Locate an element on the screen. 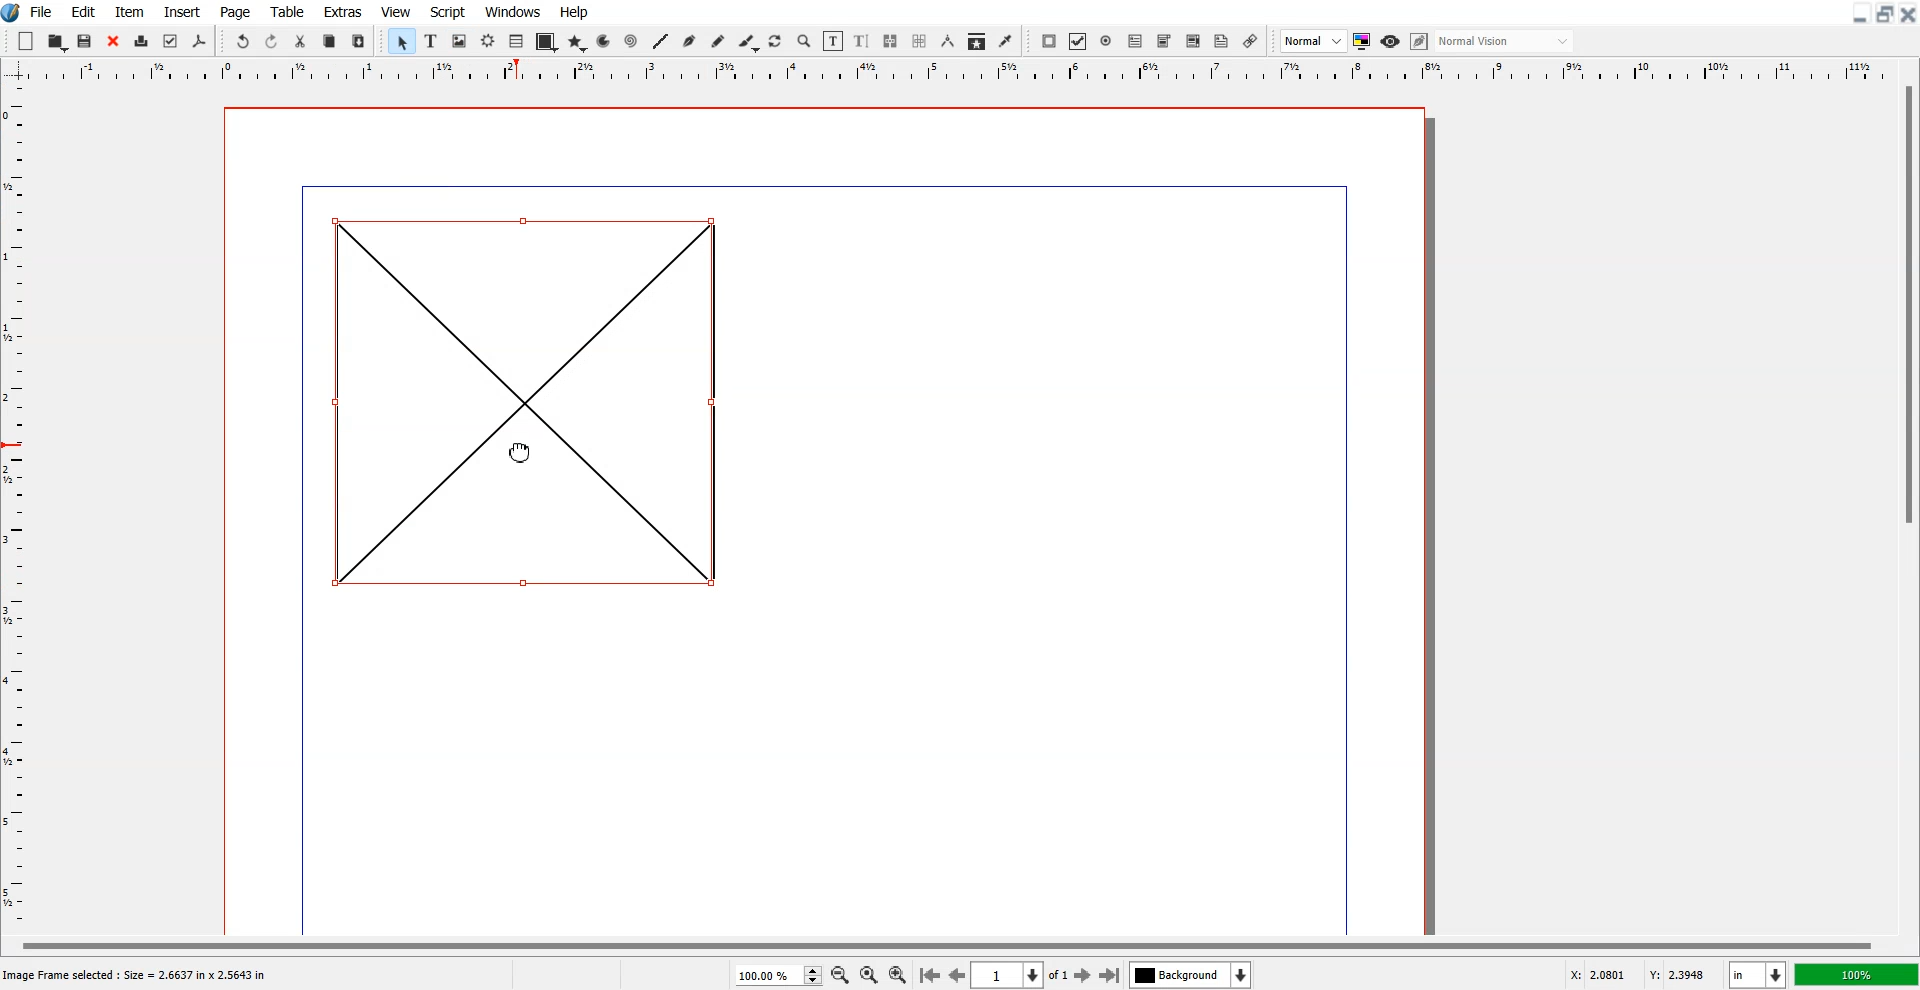 The image size is (1920, 990). Close is located at coordinates (113, 41).